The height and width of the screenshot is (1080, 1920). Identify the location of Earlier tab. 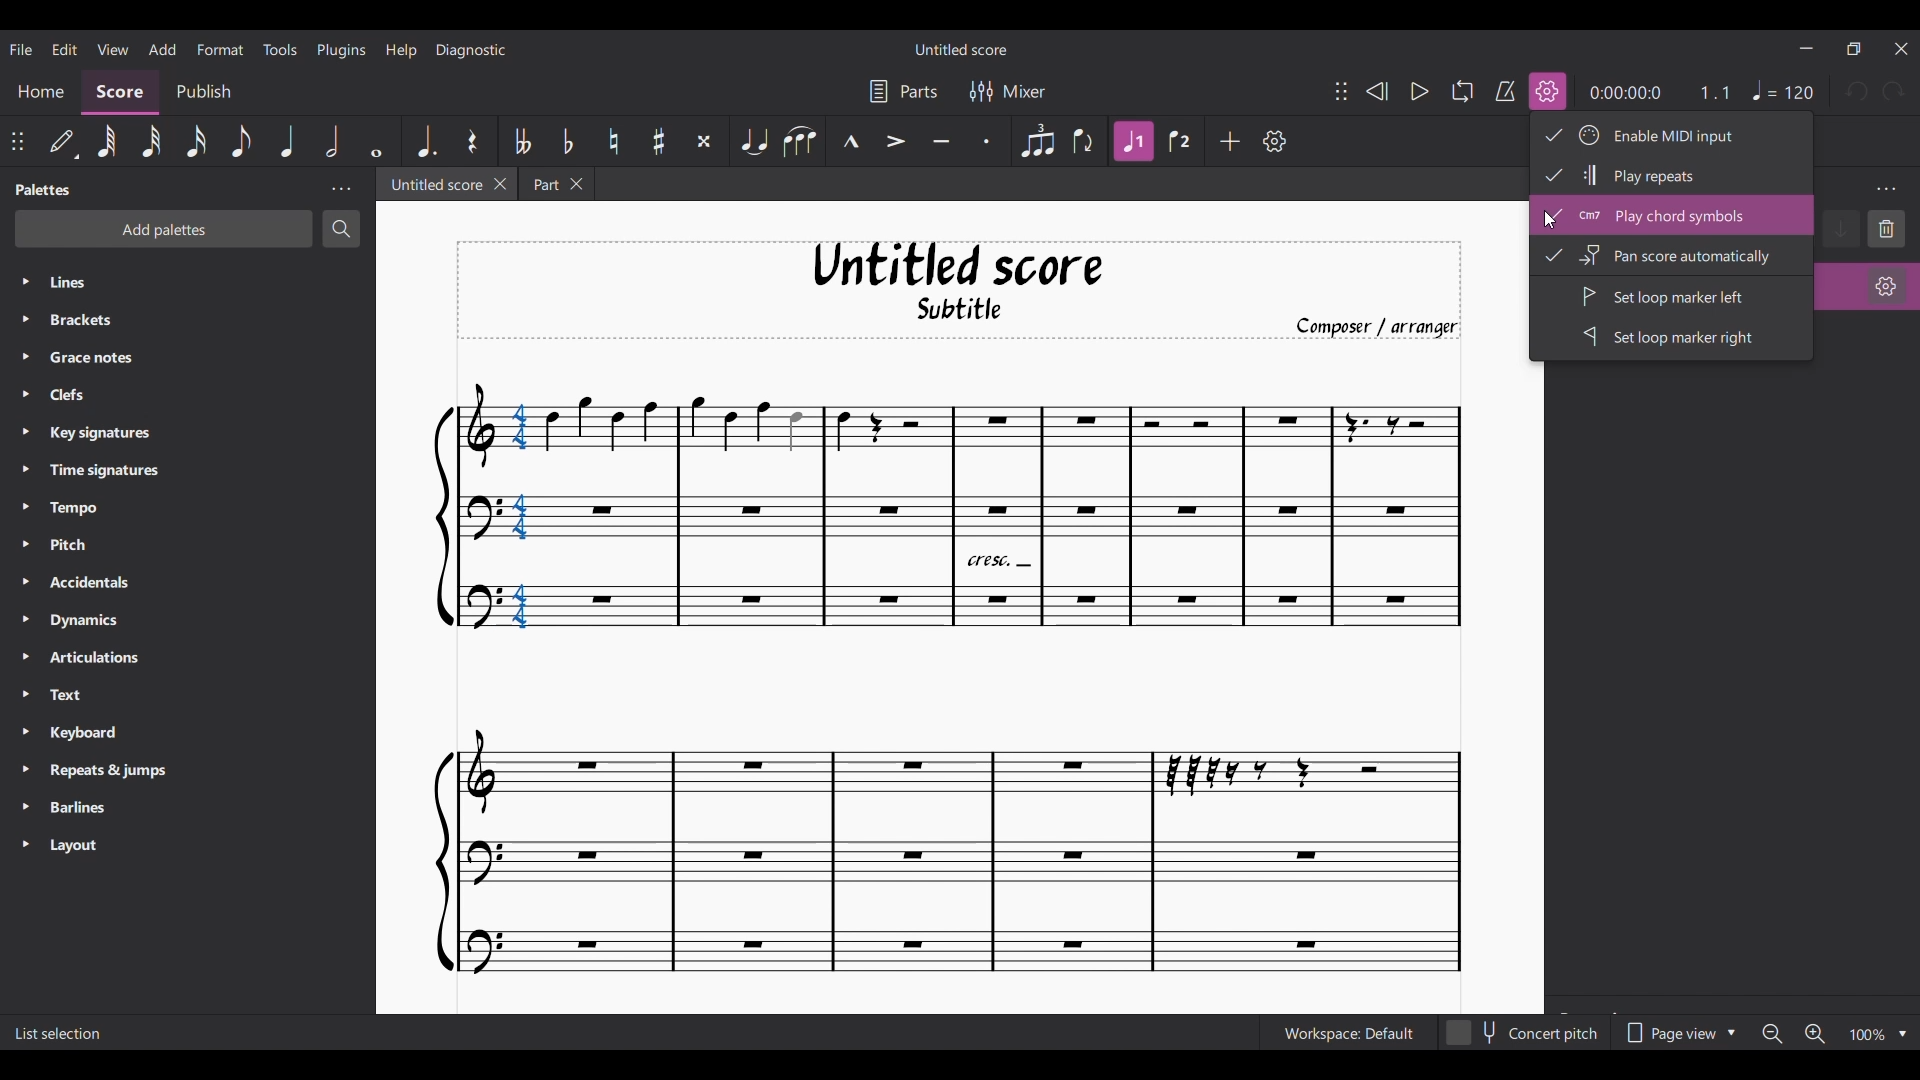
(557, 183).